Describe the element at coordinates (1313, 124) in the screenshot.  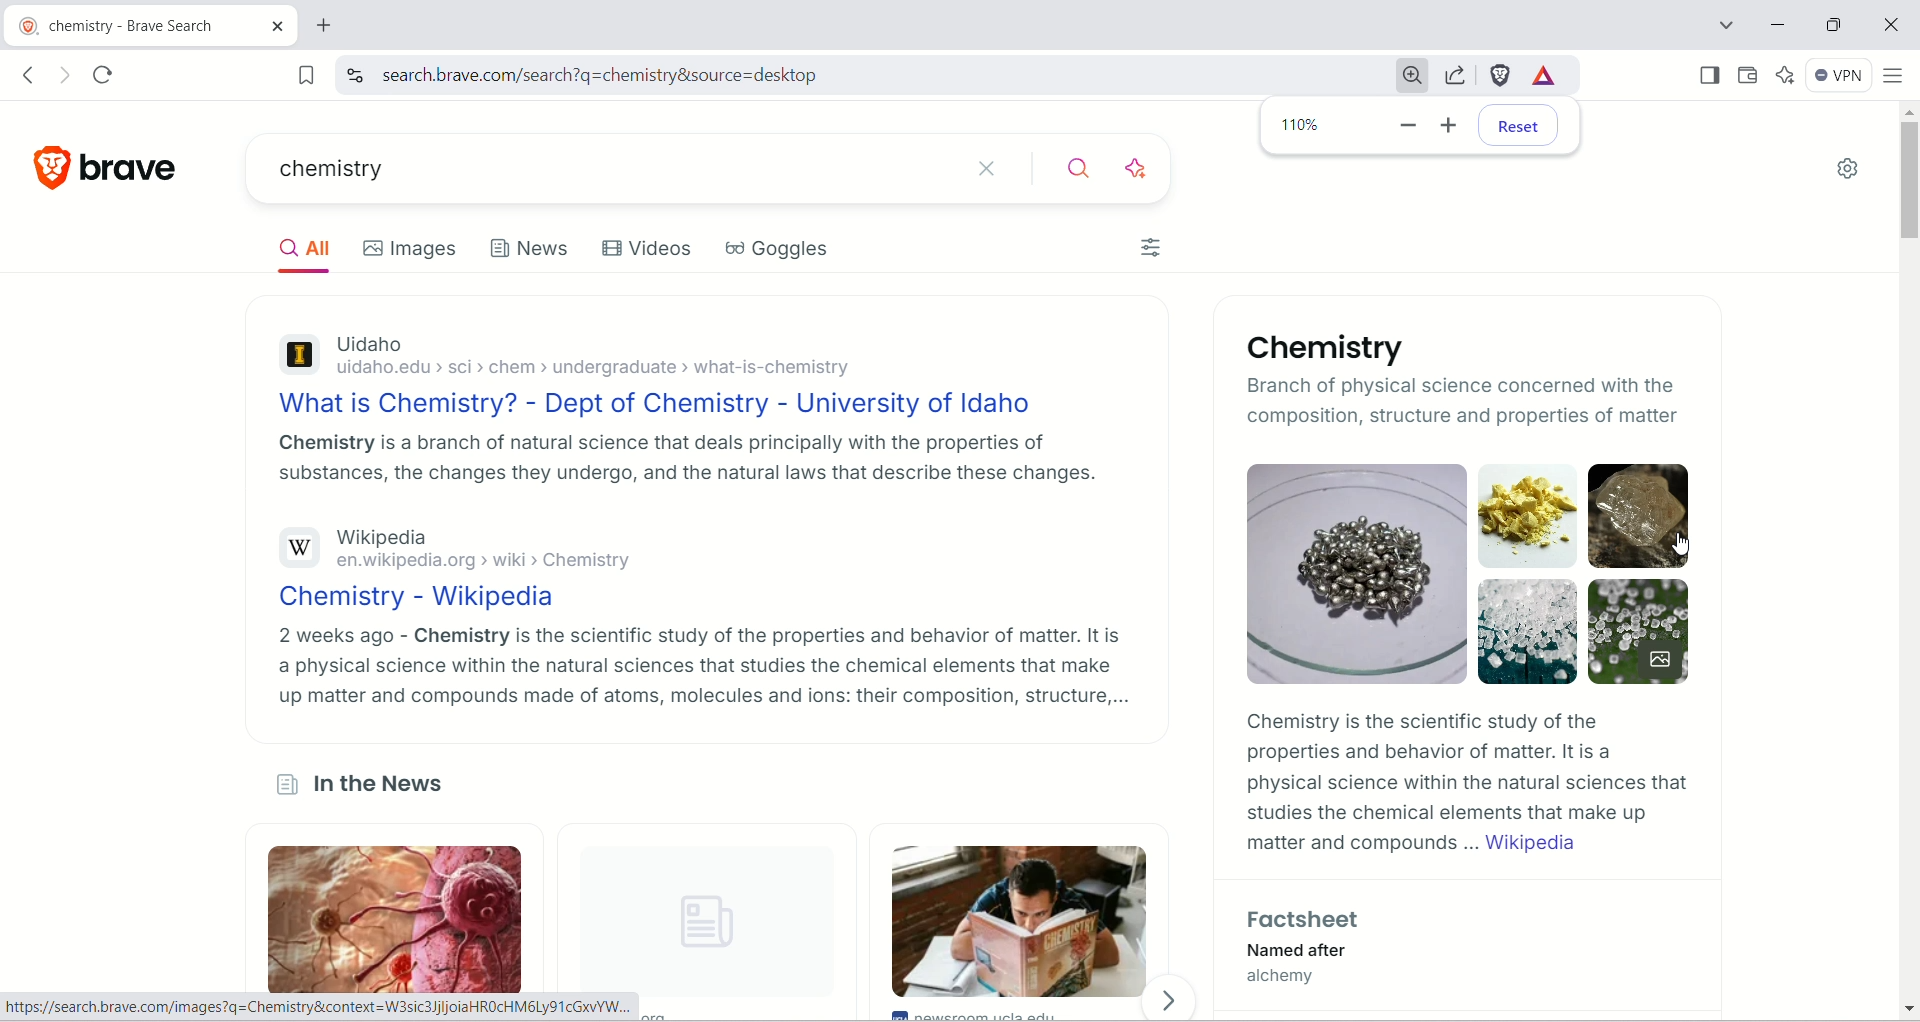
I see `110% zoomed in` at that location.